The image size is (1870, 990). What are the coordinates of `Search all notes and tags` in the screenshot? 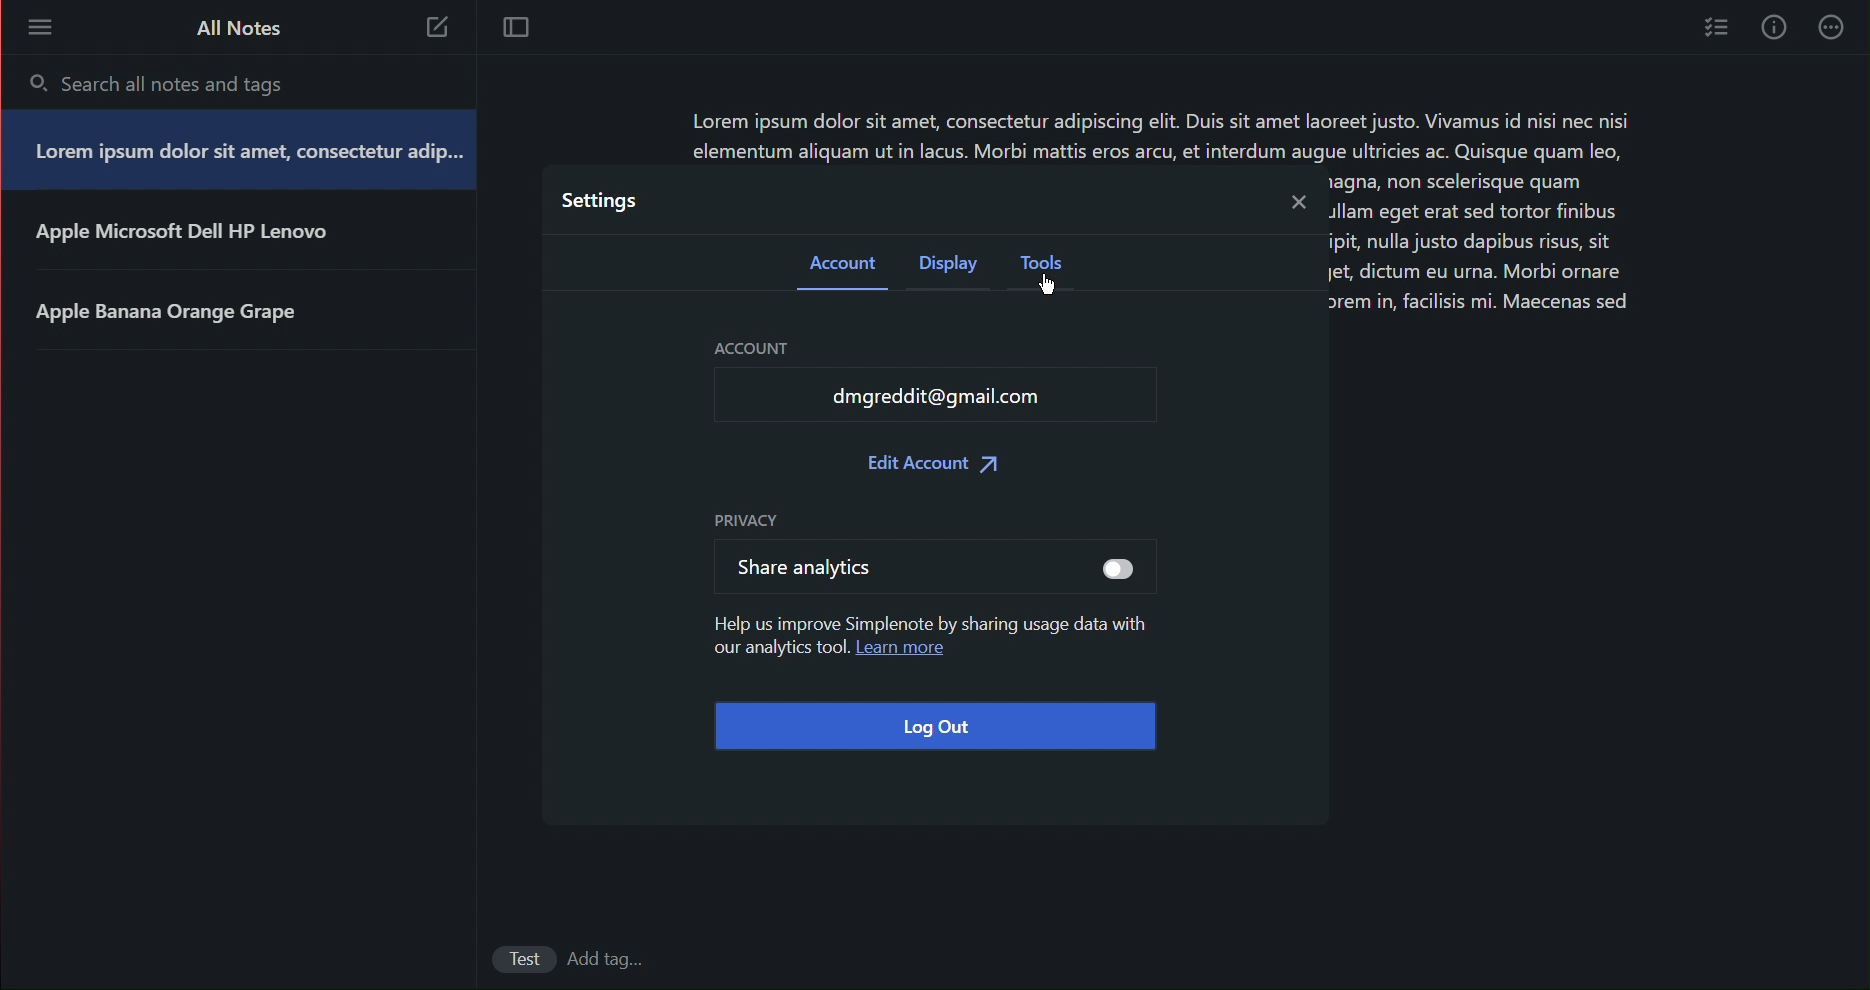 It's located at (189, 79).